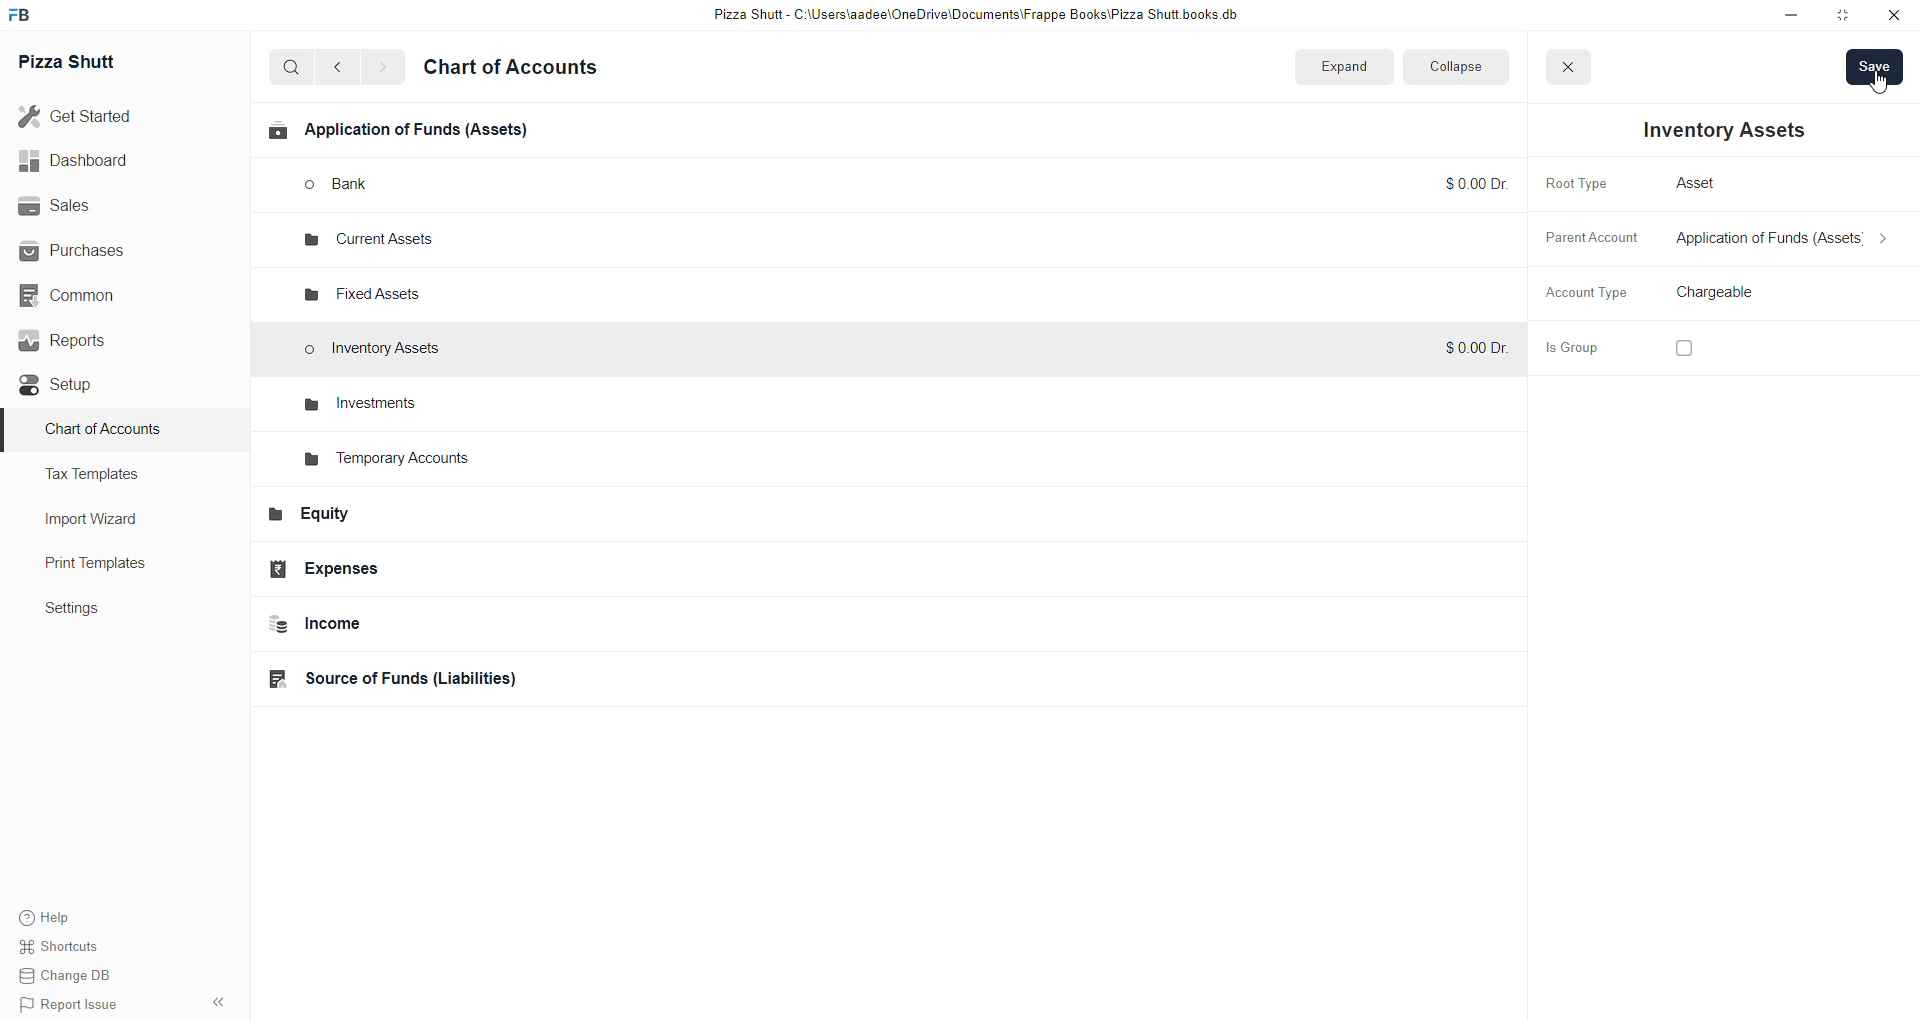 The height and width of the screenshot is (1020, 1920). I want to click on Expenses , so click(400, 569).